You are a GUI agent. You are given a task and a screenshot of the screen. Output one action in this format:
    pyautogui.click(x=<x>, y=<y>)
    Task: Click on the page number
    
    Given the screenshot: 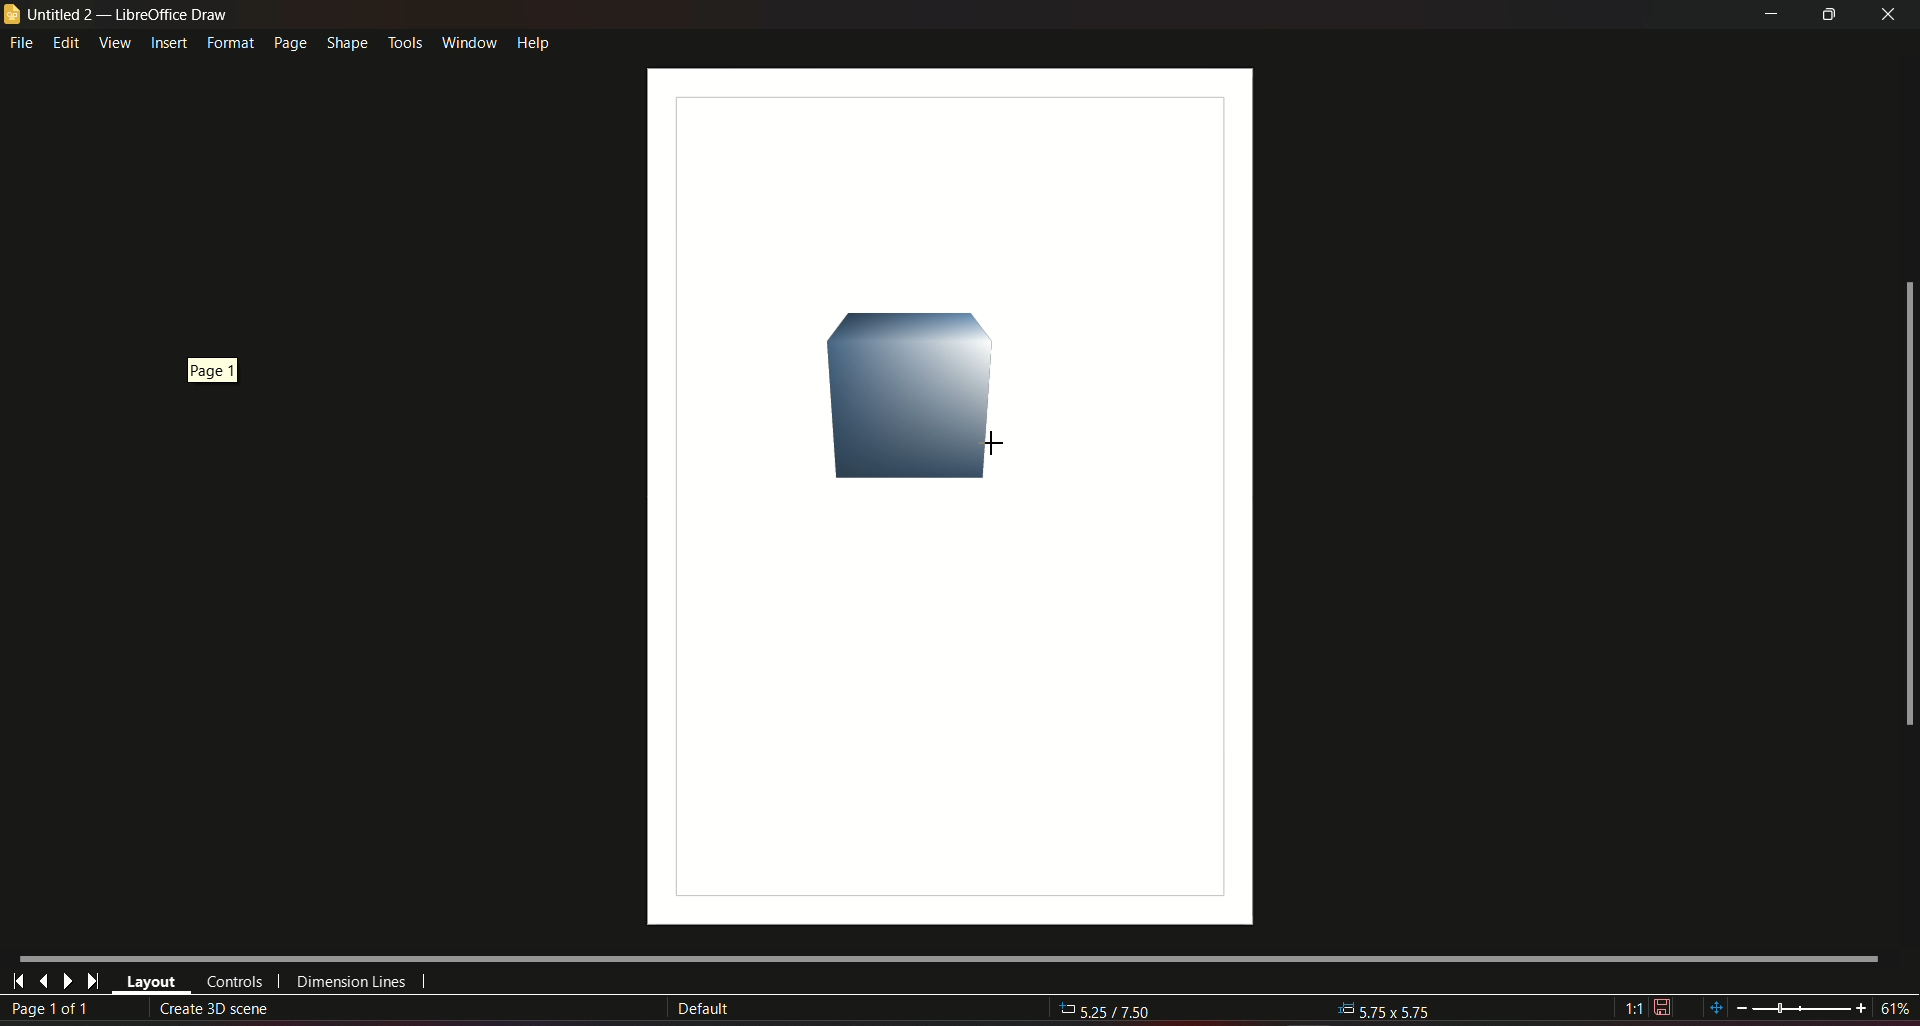 What is the action you would take?
    pyautogui.click(x=54, y=1010)
    